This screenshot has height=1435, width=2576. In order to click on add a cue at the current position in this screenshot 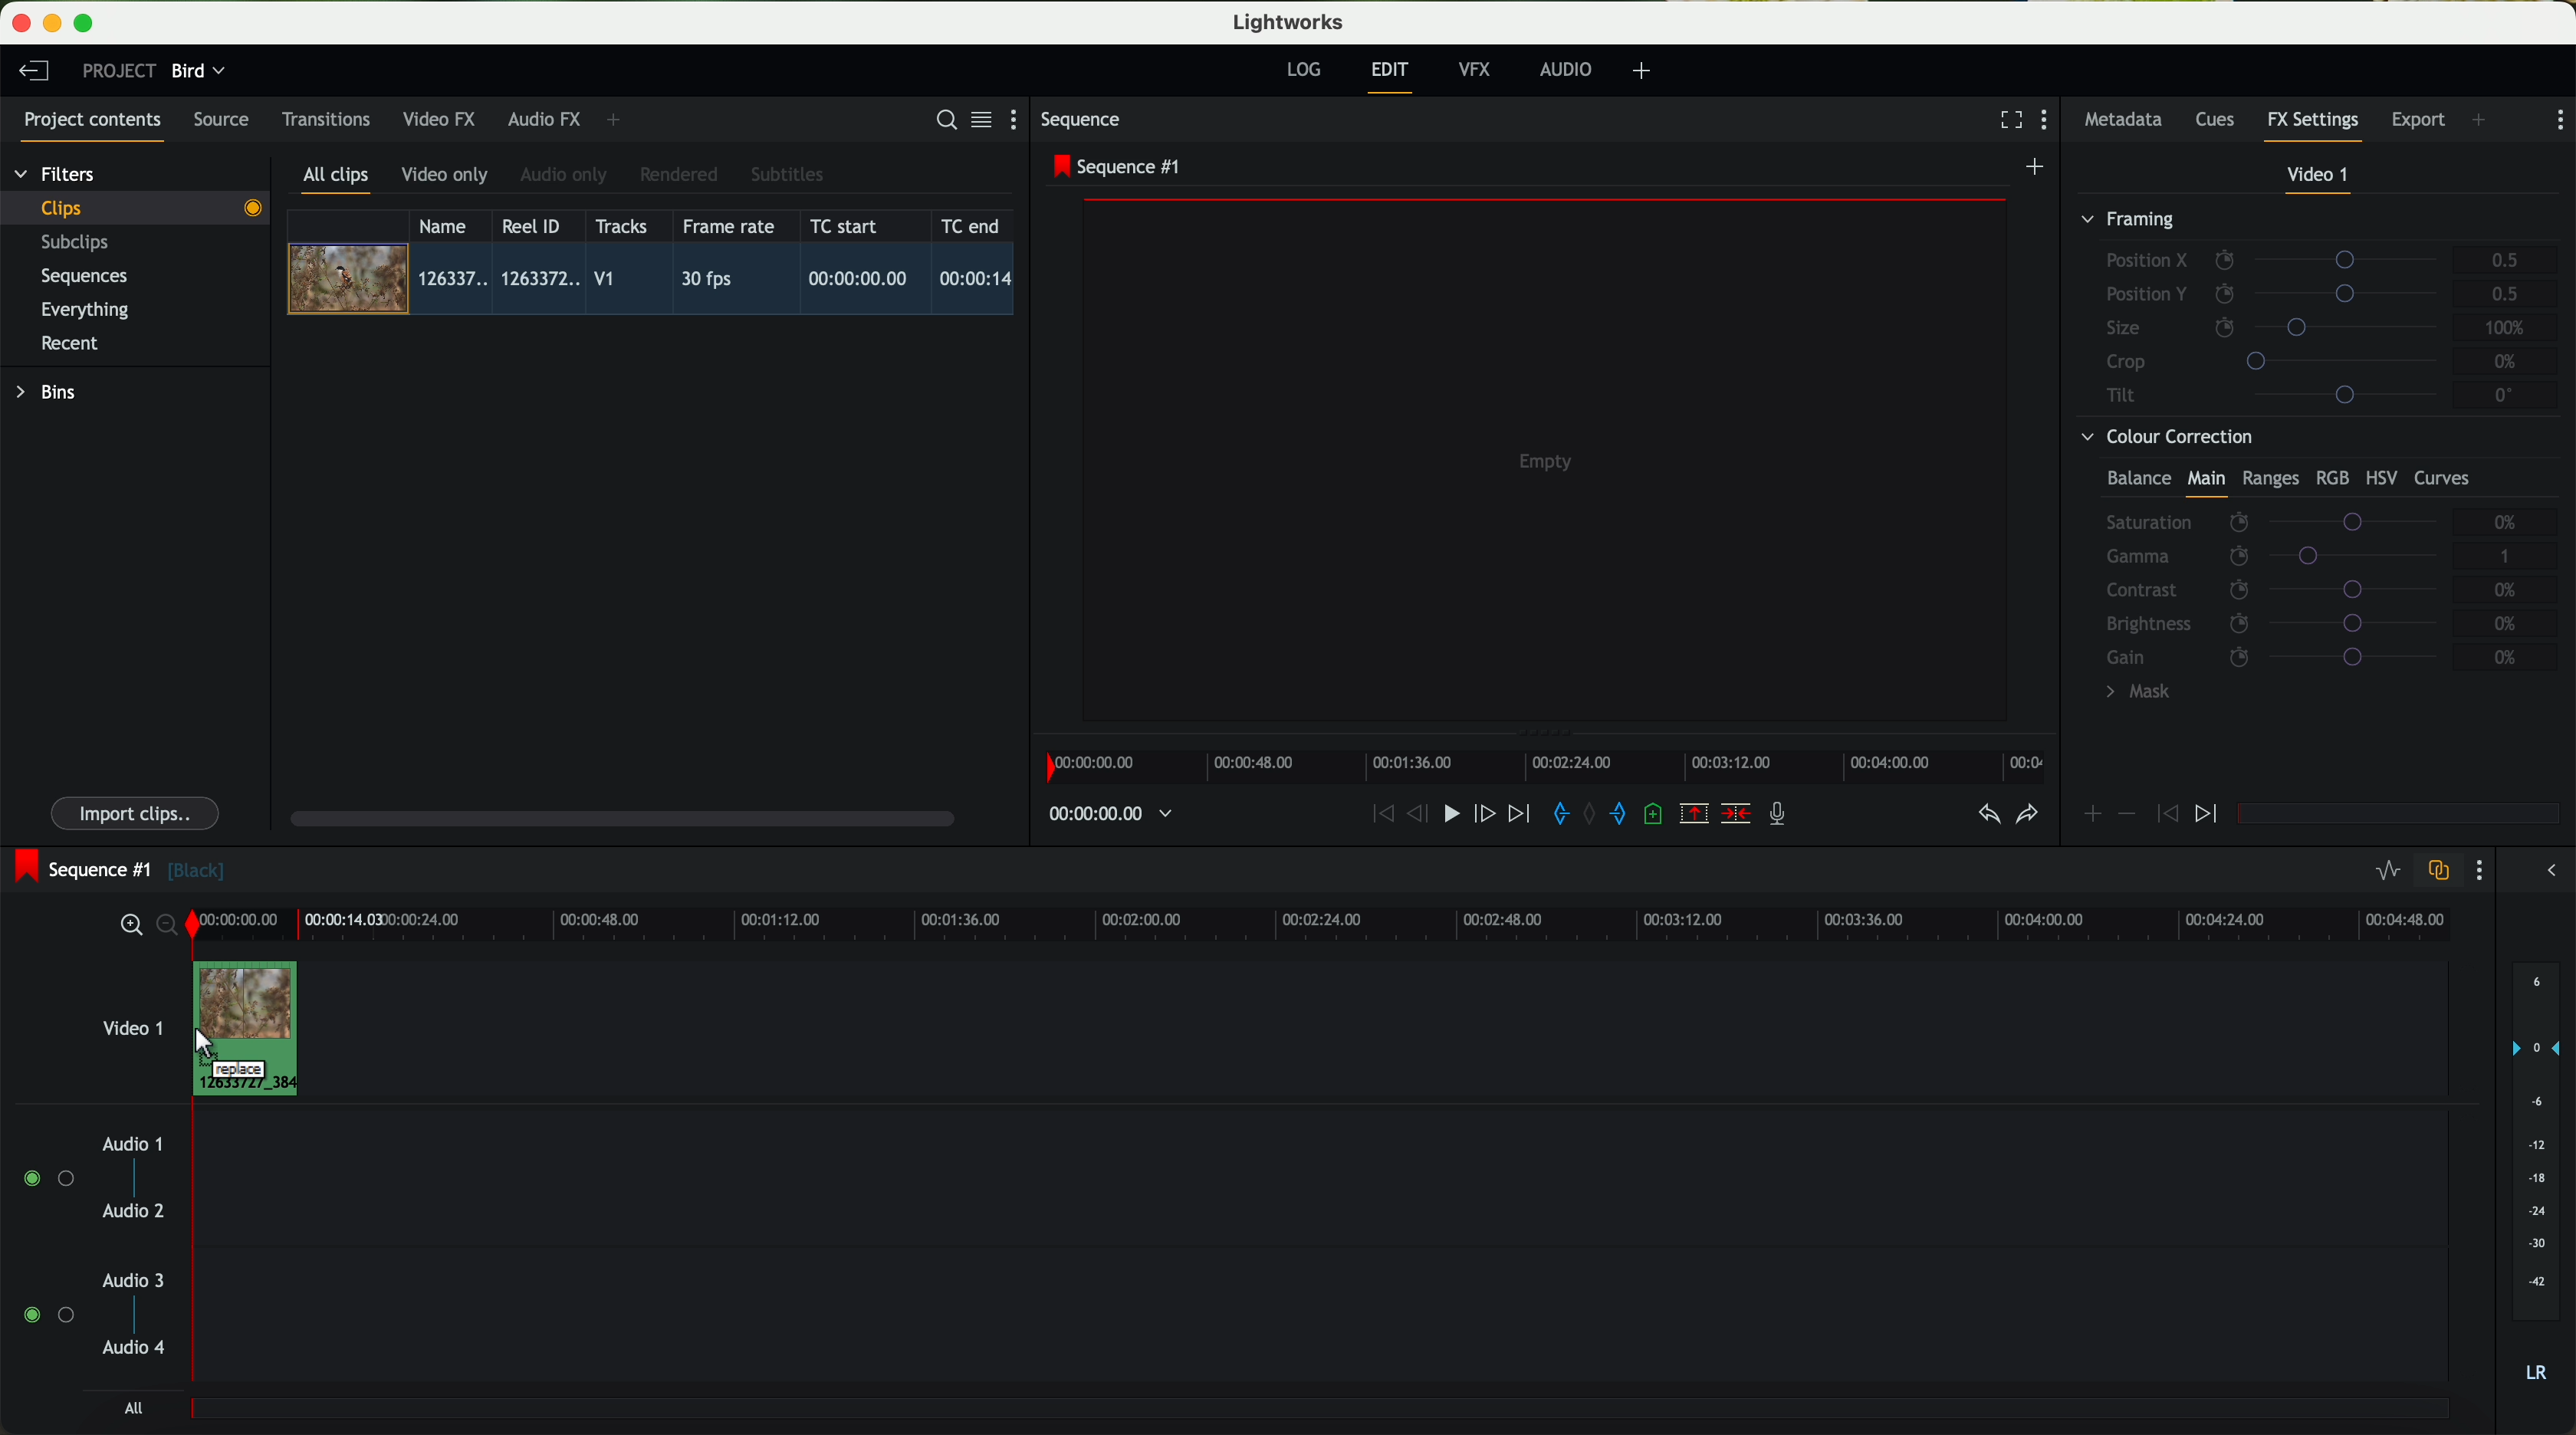, I will do `click(1656, 815)`.